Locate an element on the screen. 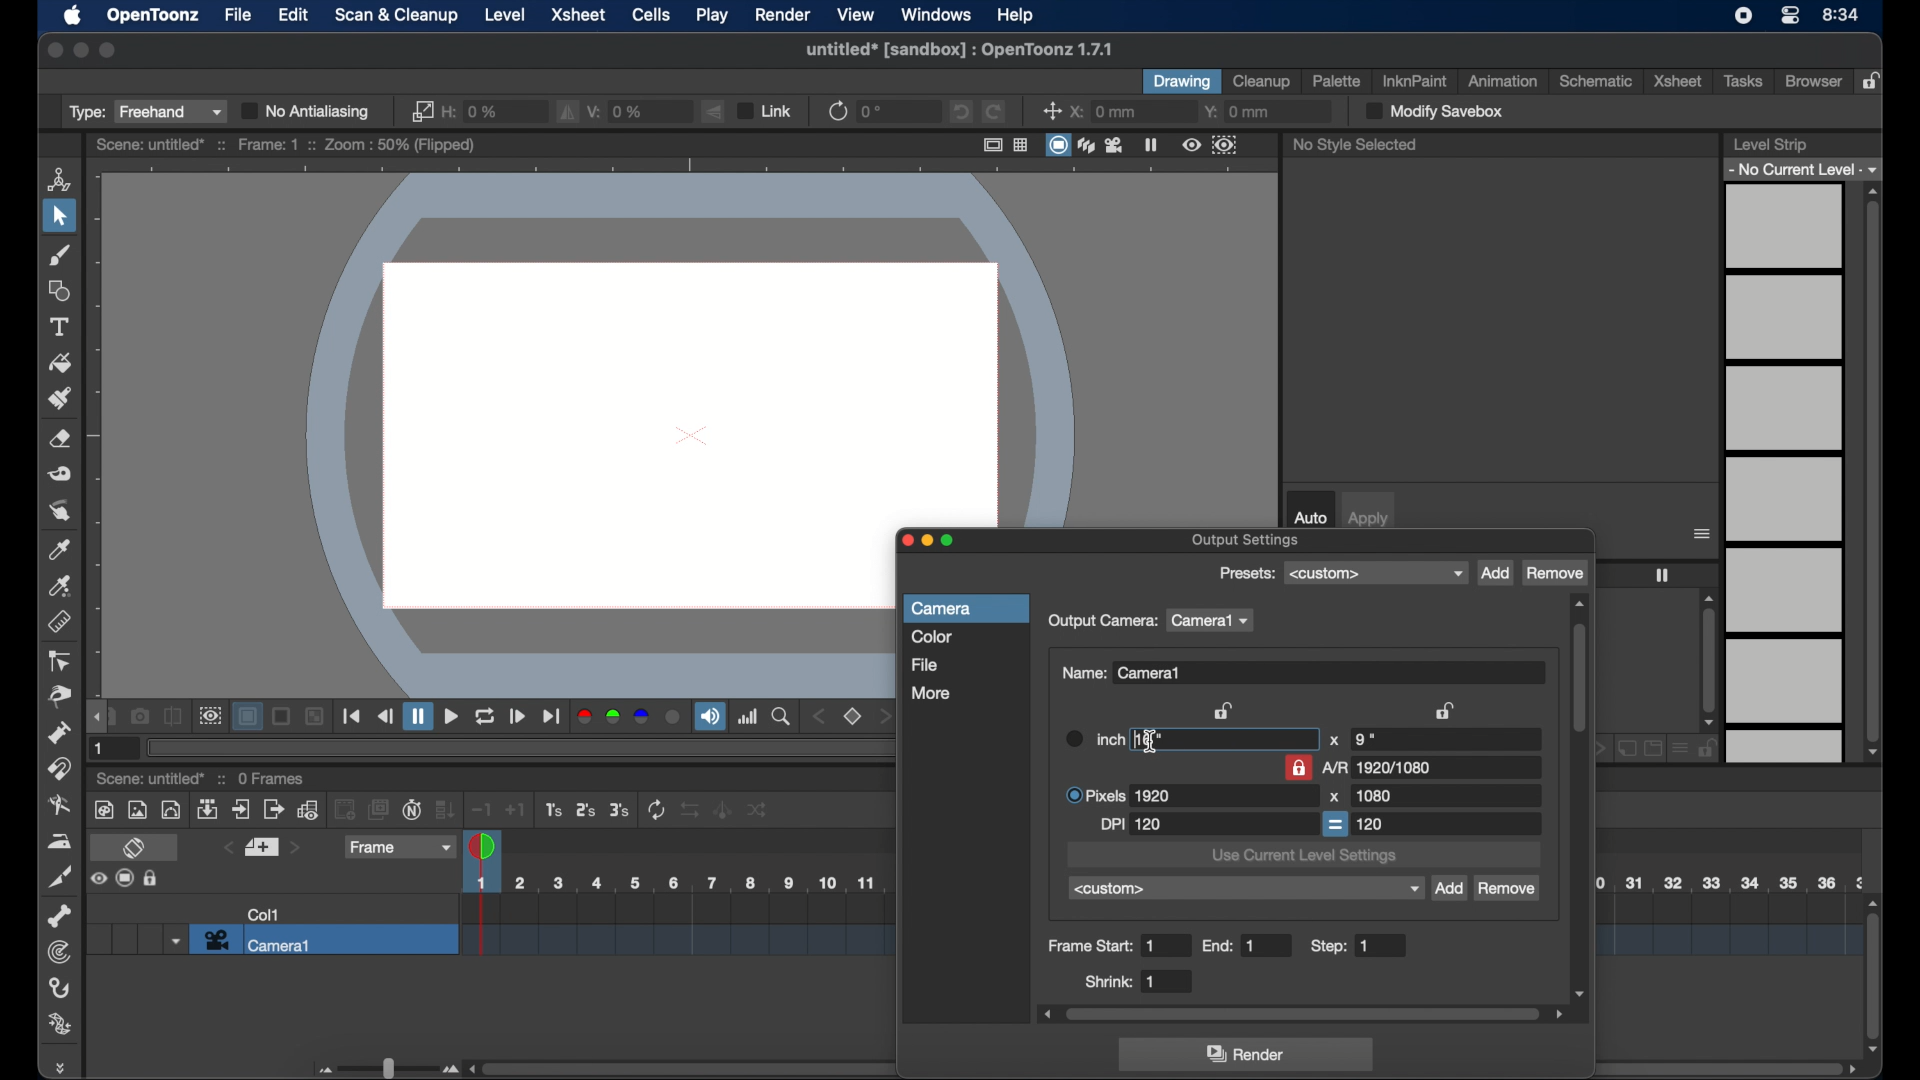 Image resolution: width=1920 pixels, height=1080 pixels. redo is located at coordinates (994, 112).